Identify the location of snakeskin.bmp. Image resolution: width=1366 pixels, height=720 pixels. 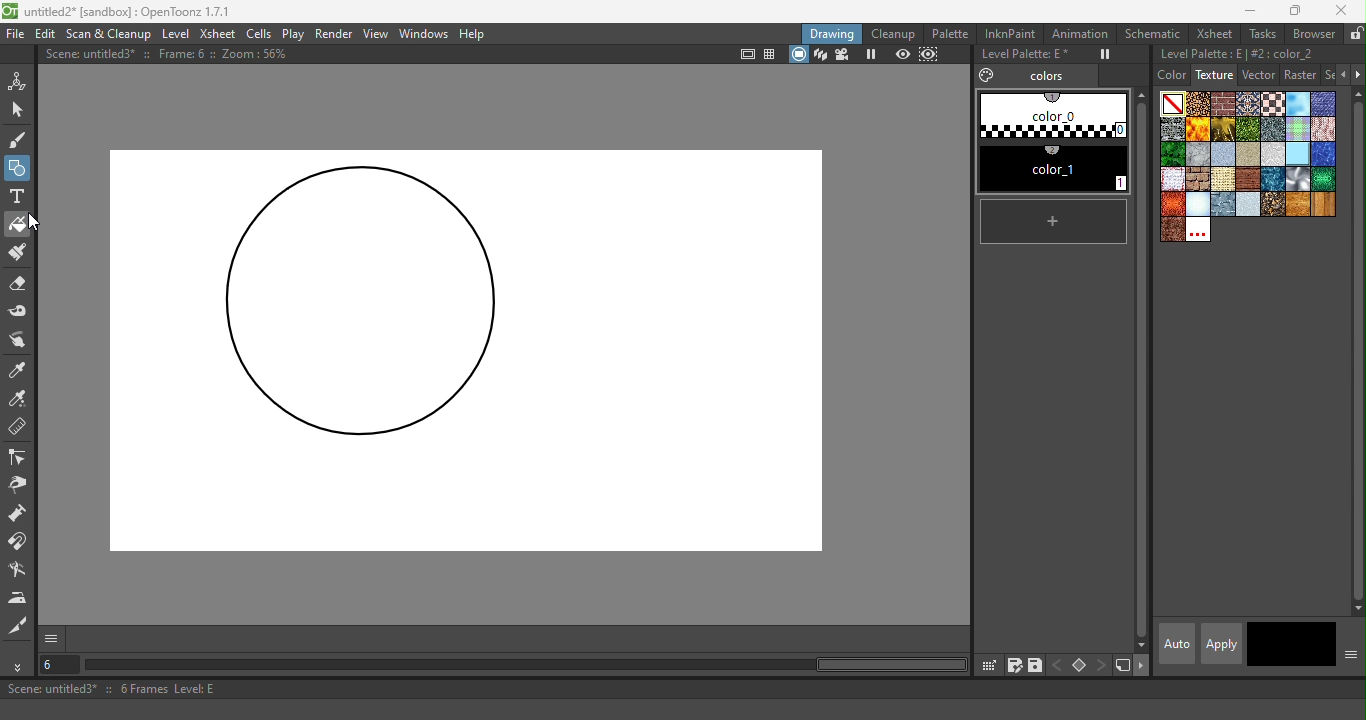
(1323, 179).